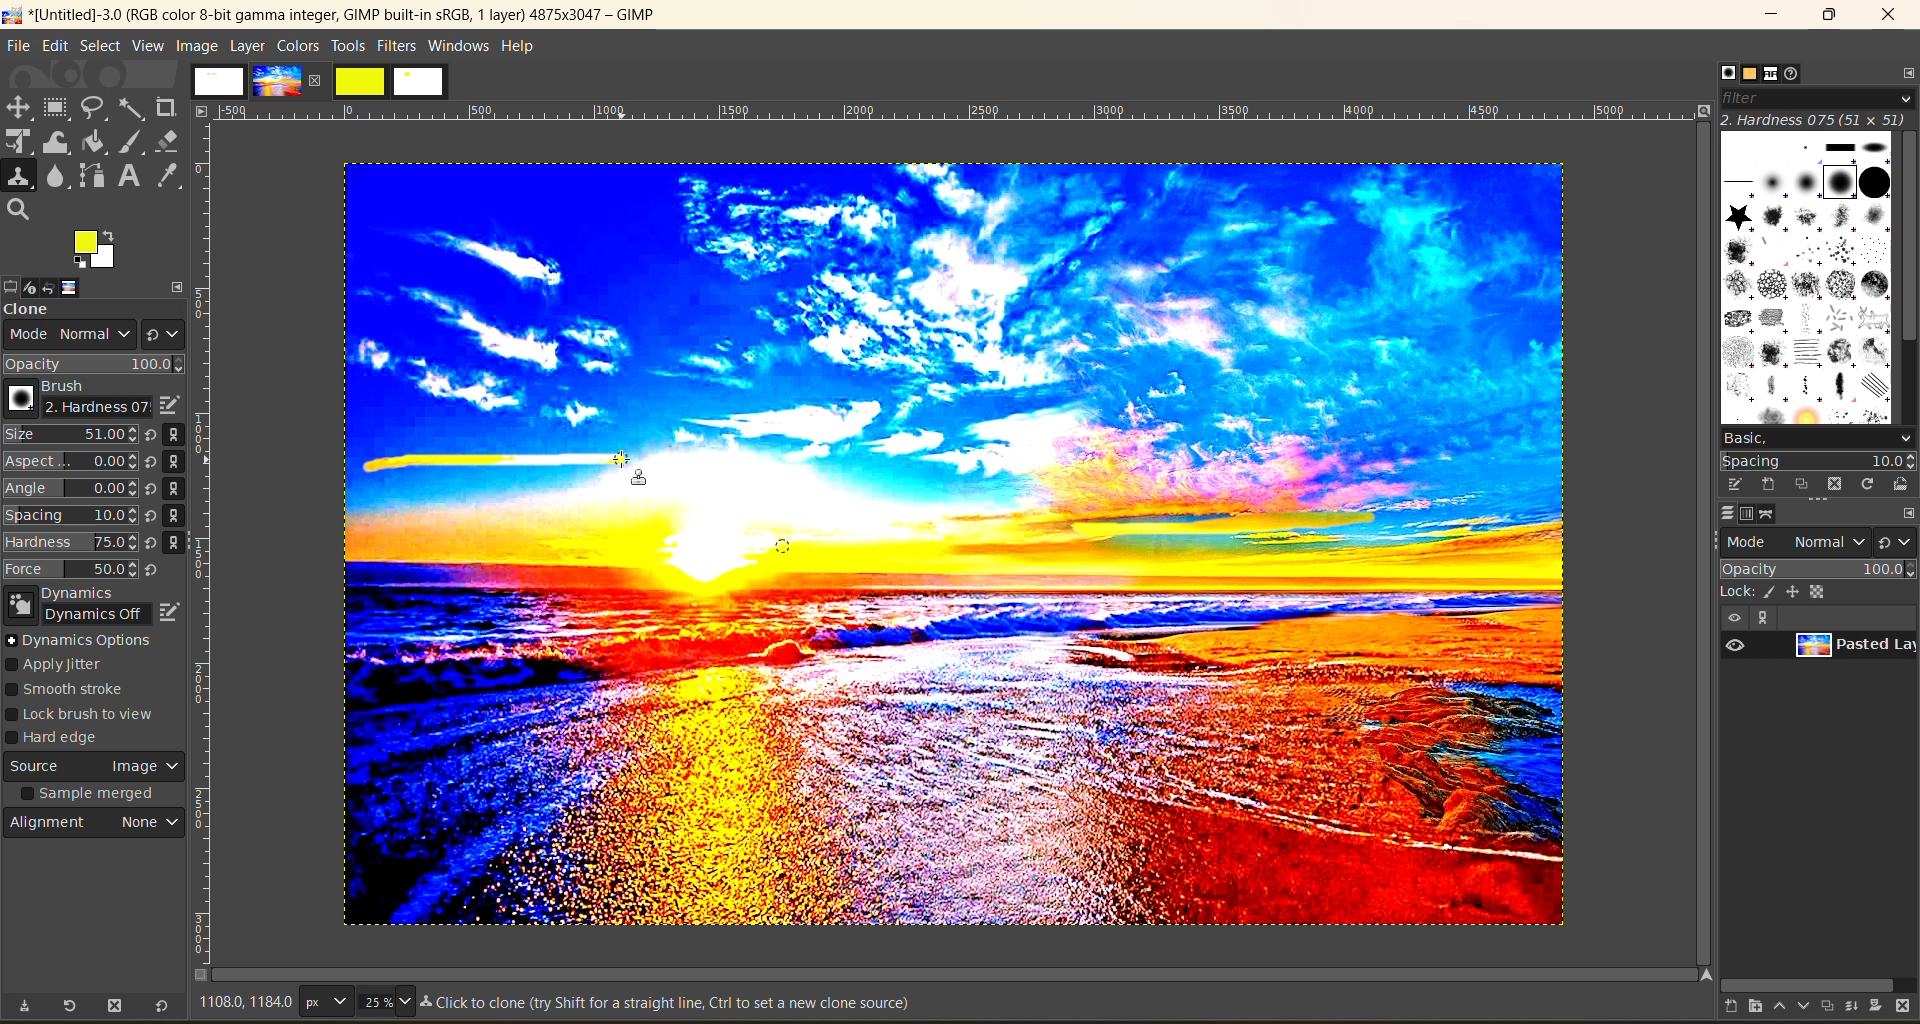 The height and width of the screenshot is (1024, 1920). Describe the element at coordinates (495, 459) in the screenshot. I see `cloned area` at that location.